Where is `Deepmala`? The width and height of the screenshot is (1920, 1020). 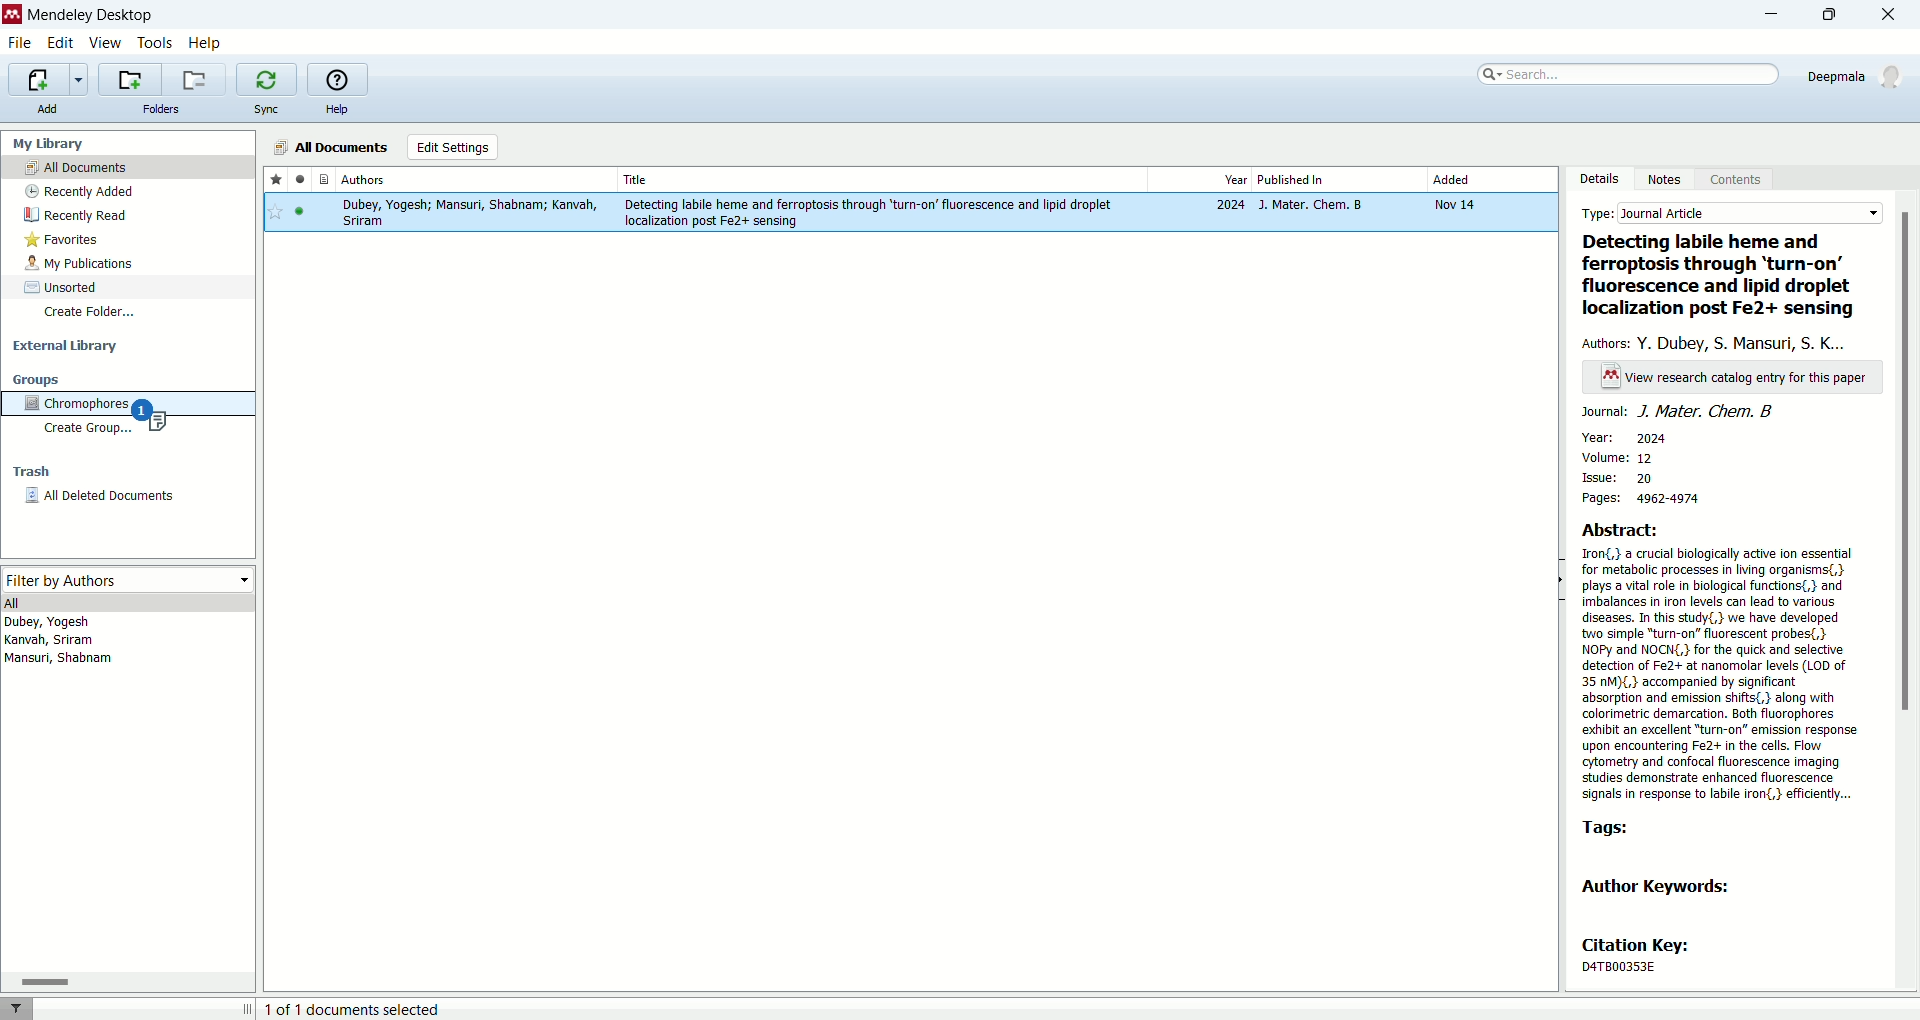 Deepmala is located at coordinates (1856, 73).